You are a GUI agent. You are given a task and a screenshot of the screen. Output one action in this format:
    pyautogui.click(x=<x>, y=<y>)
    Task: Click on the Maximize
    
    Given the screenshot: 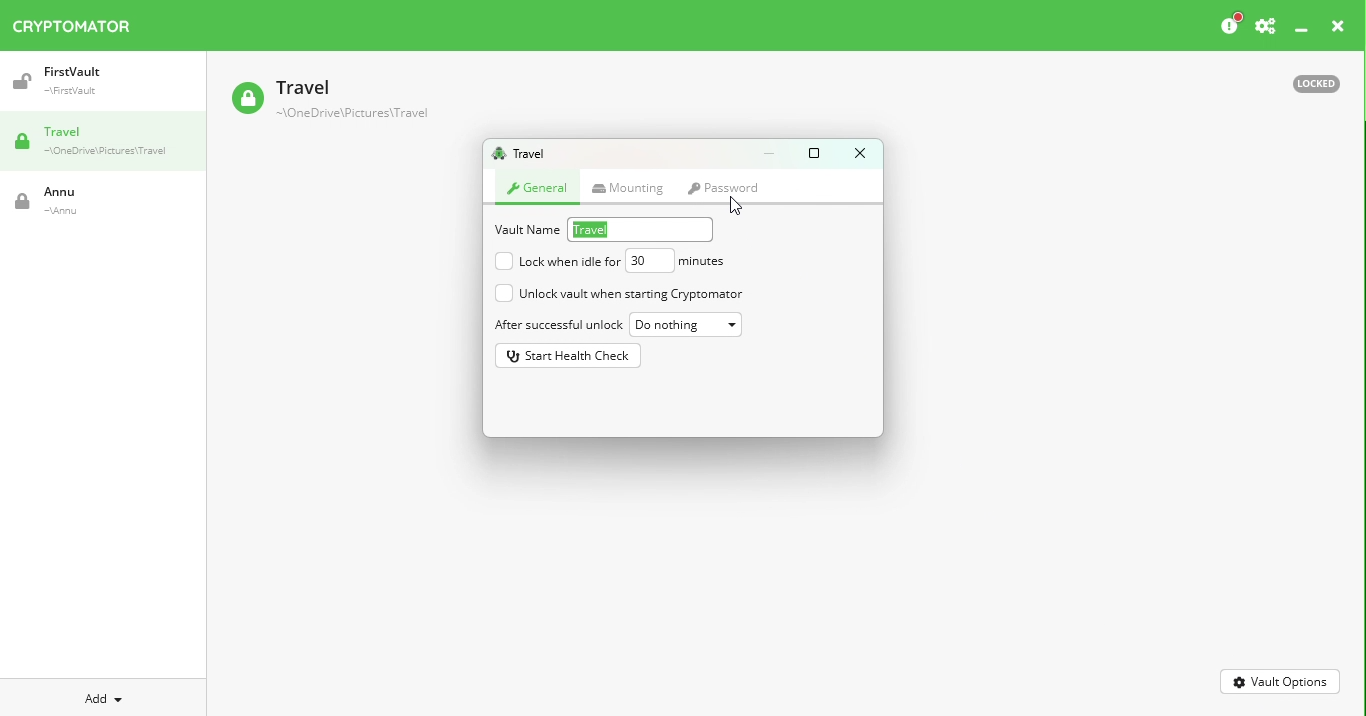 What is the action you would take?
    pyautogui.click(x=818, y=152)
    